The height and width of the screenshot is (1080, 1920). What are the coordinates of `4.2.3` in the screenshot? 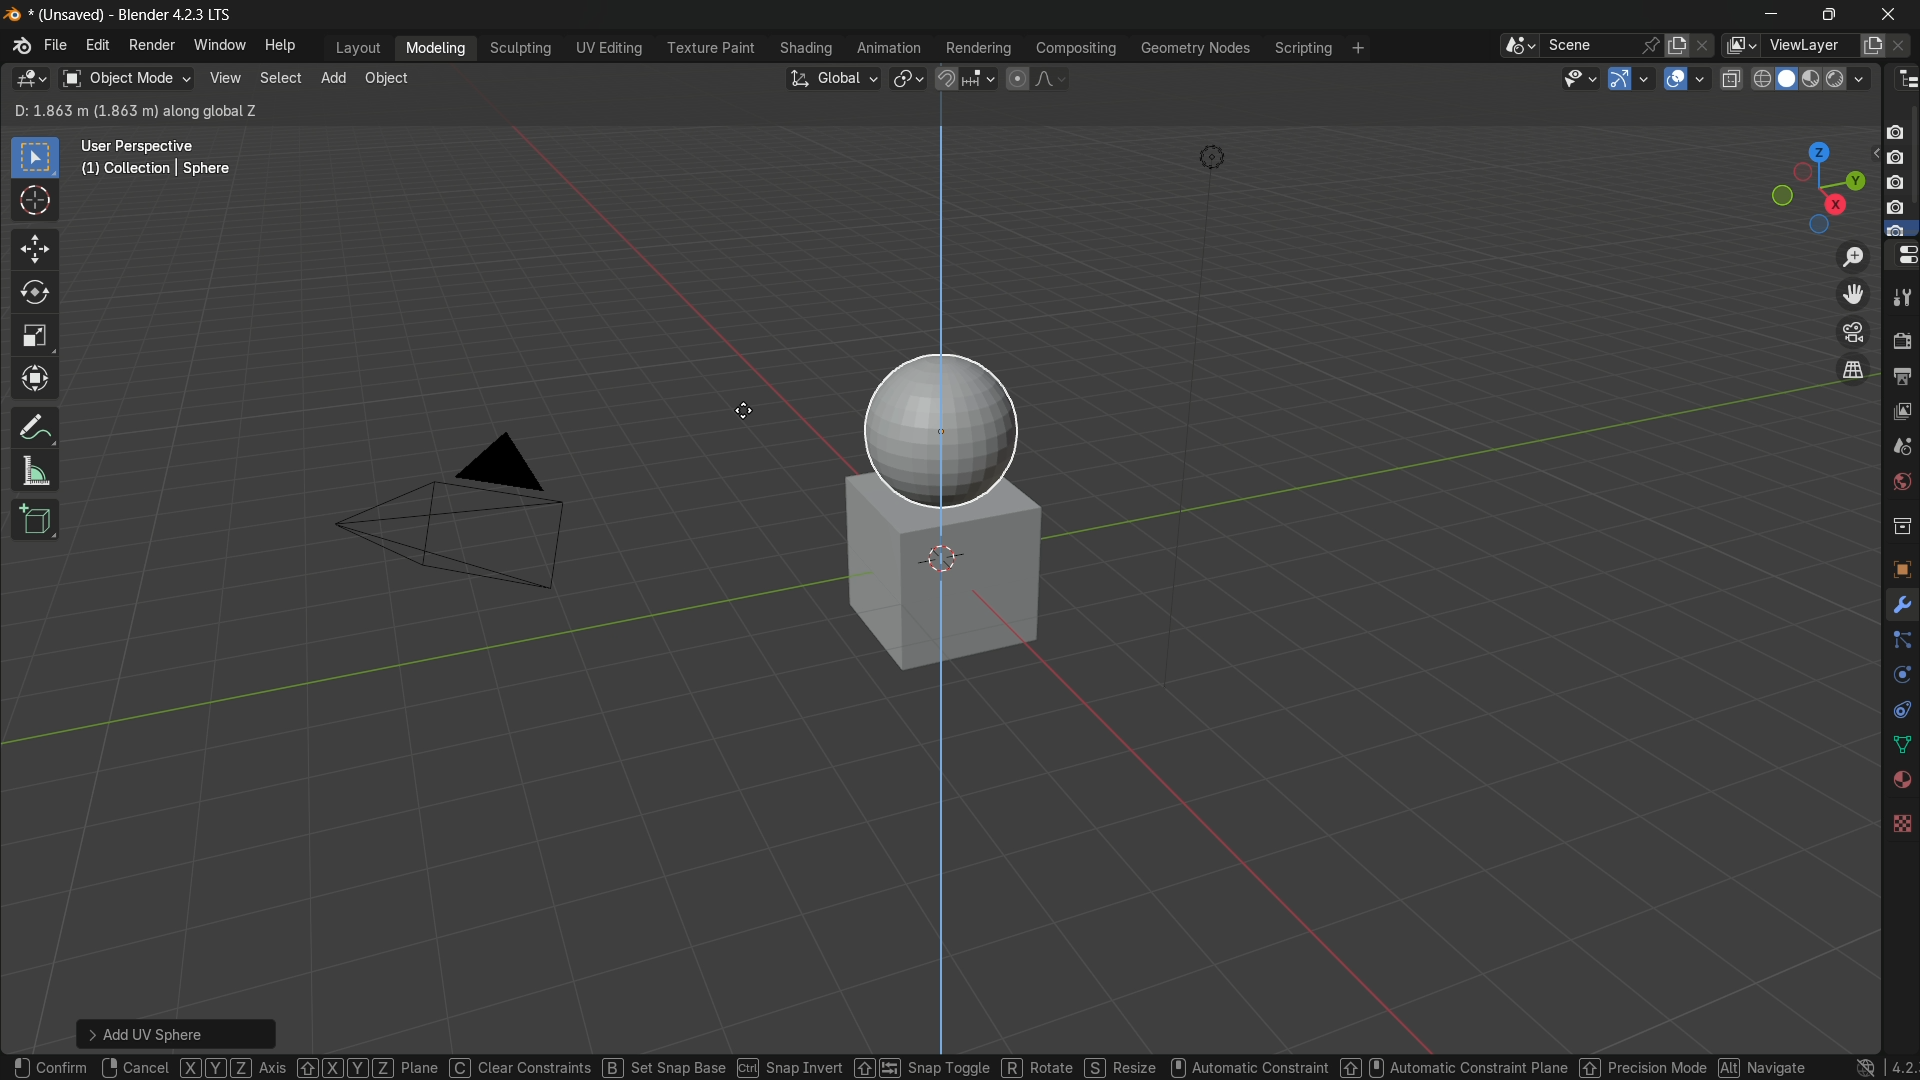 It's located at (1888, 1066).